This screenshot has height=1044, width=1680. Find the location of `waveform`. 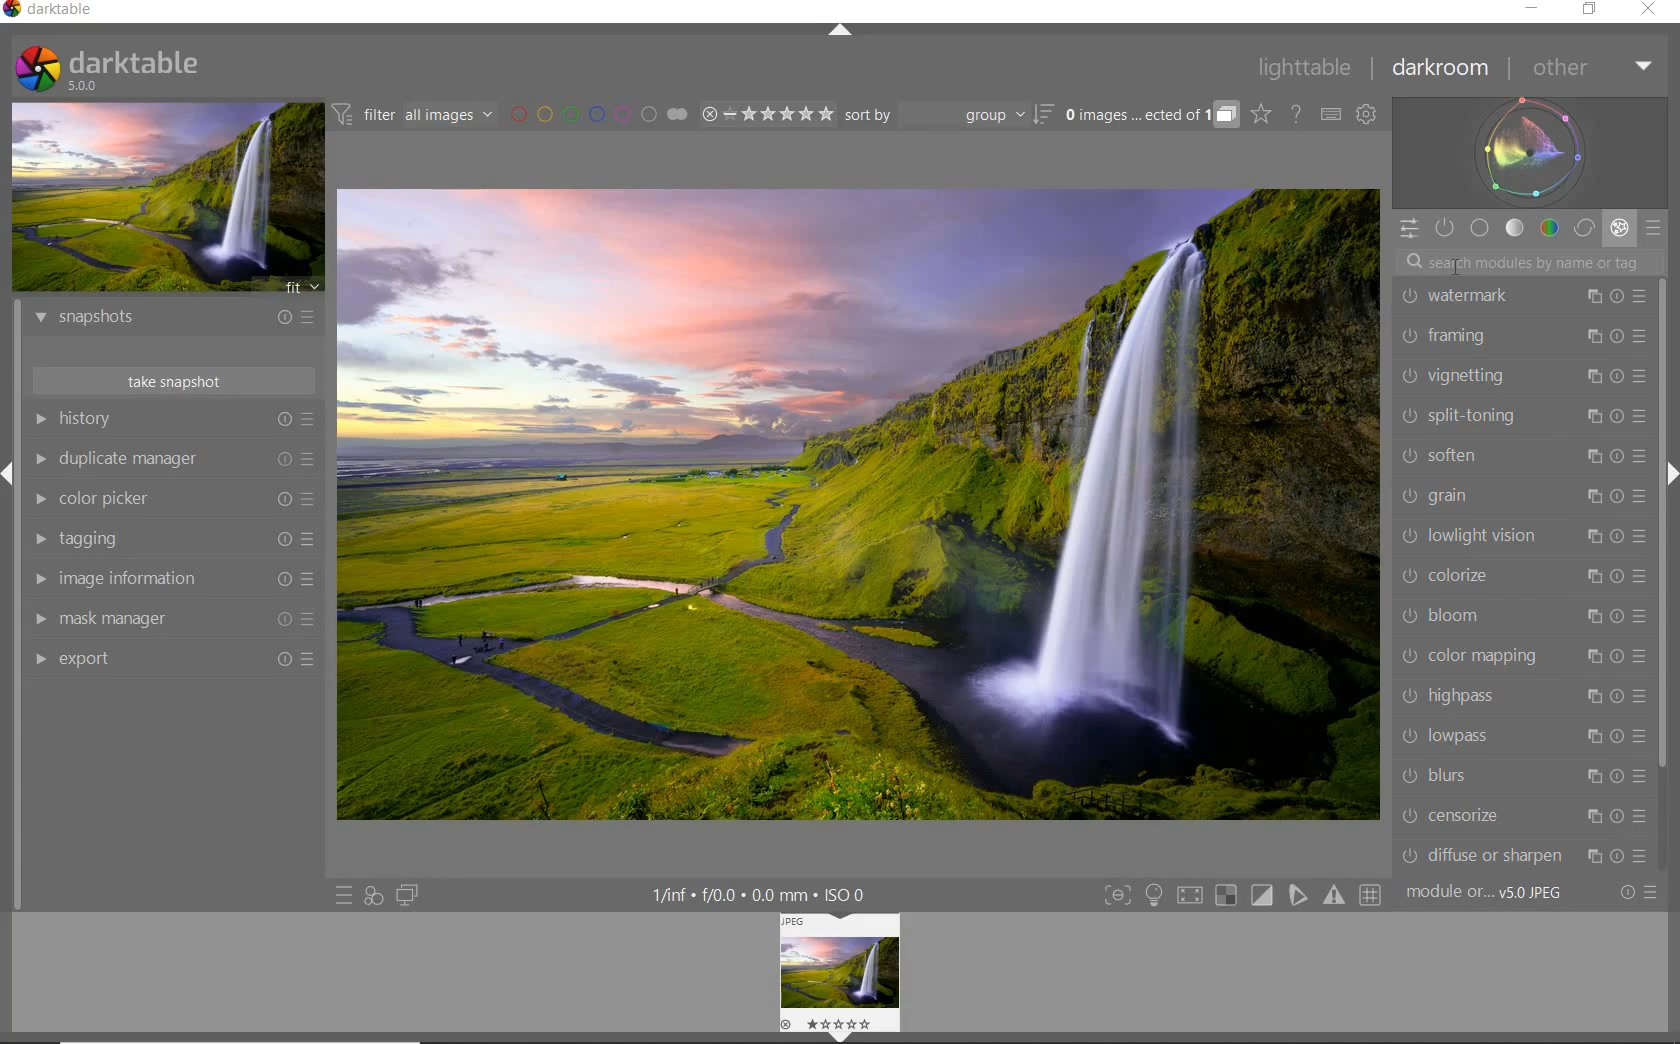

waveform is located at coordinates (1531, 152).